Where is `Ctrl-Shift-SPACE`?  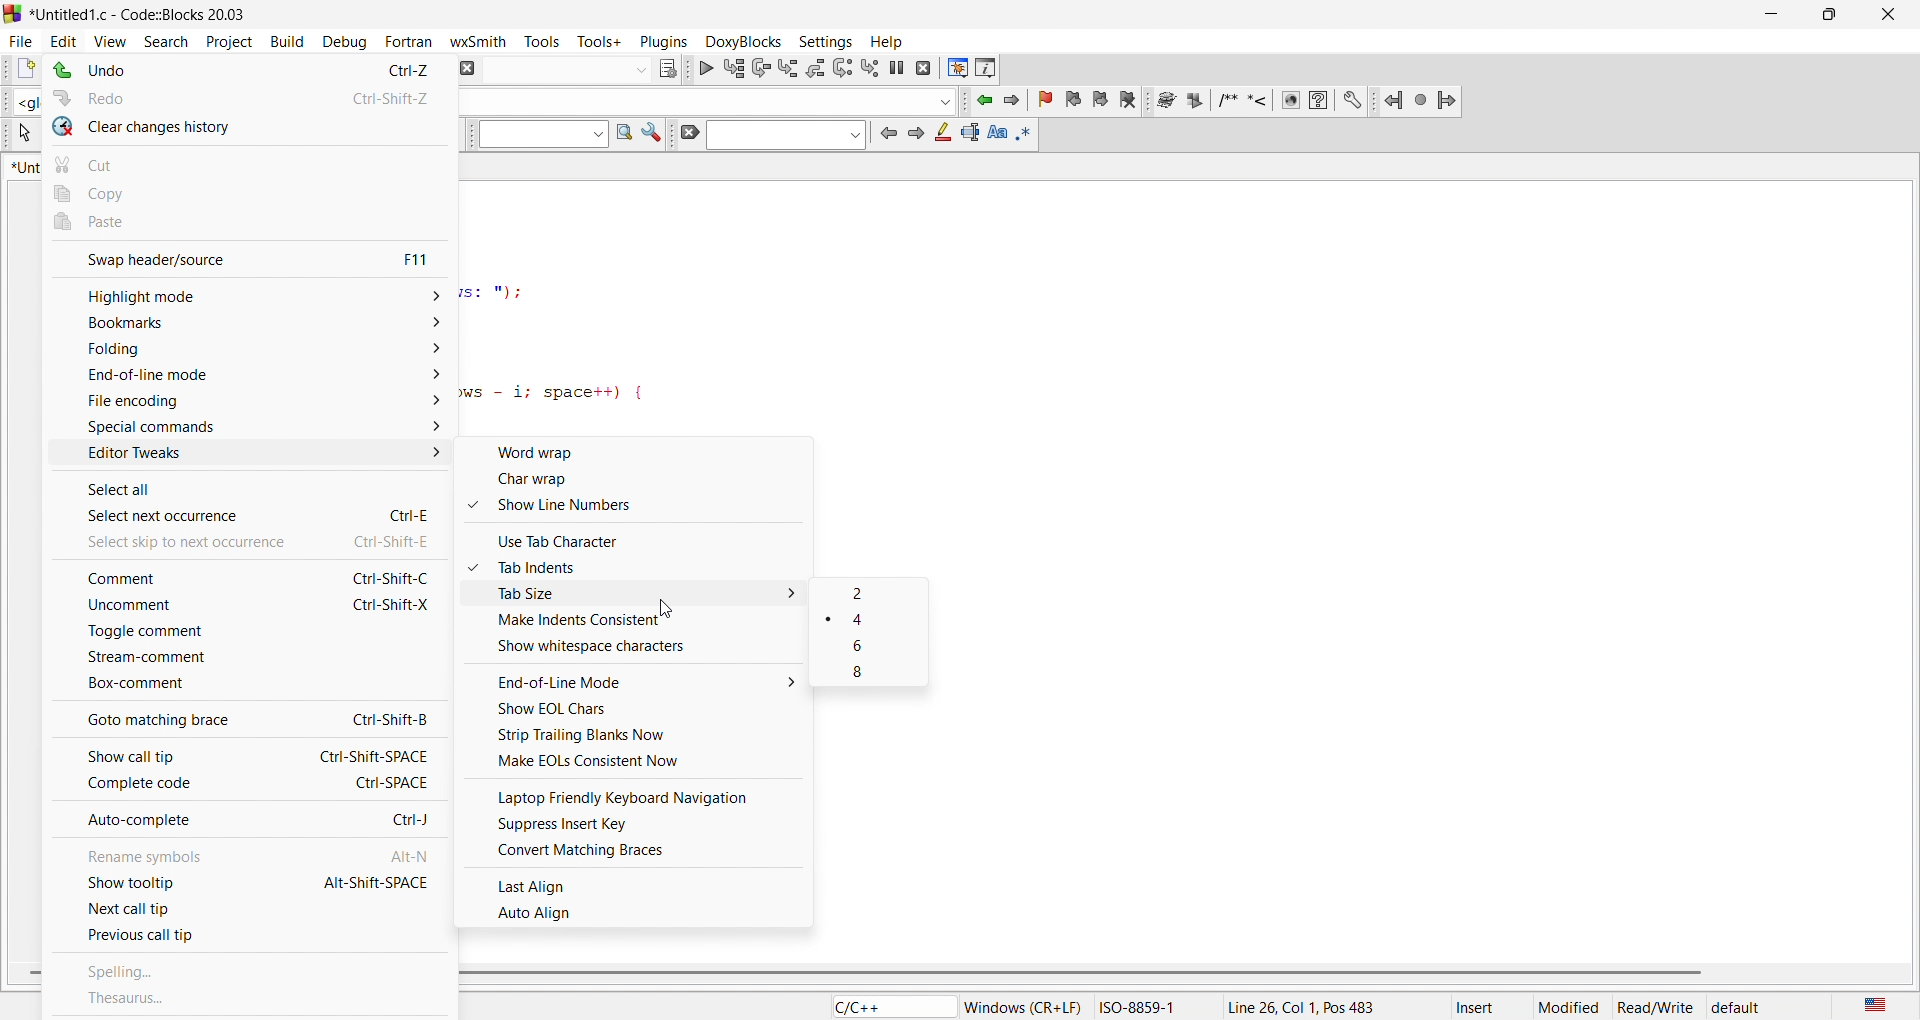
Ctrl-Shift-SPACE is located at coordinates (375, 754).